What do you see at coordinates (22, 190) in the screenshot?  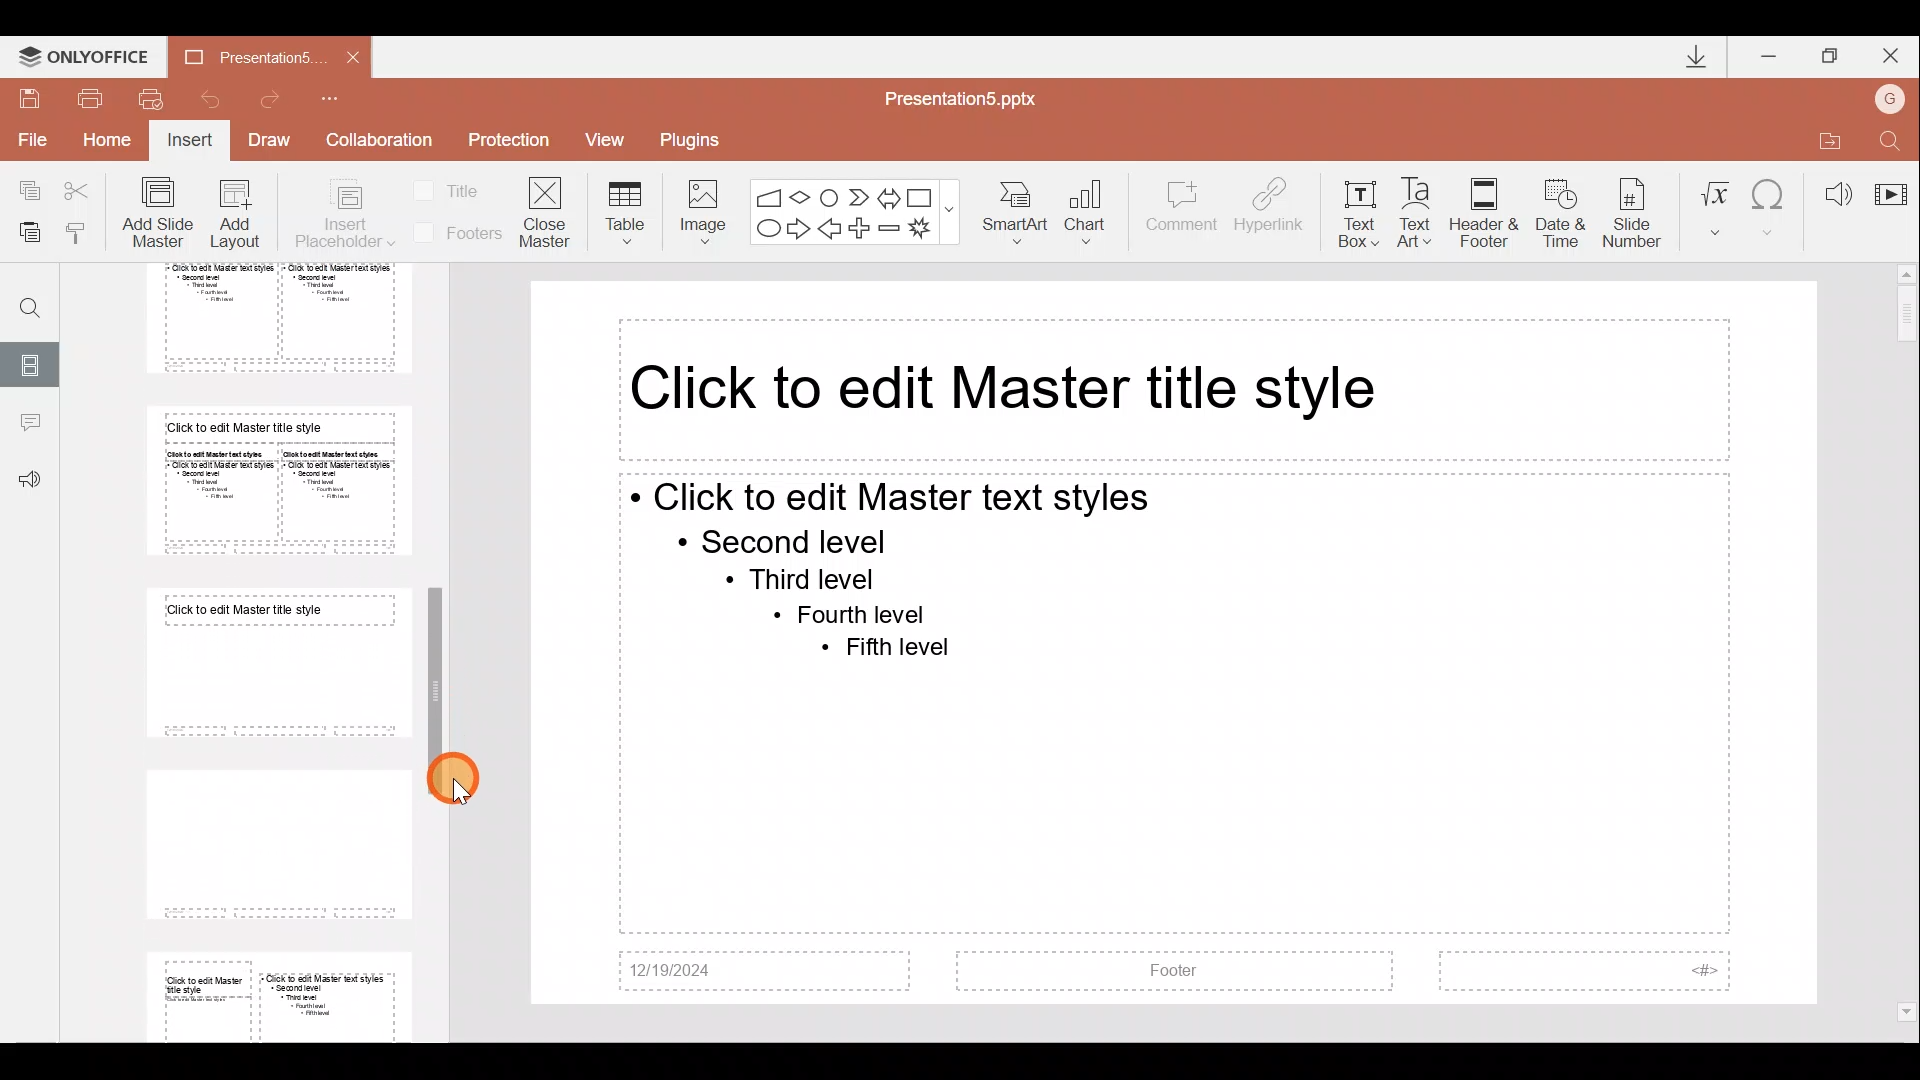 I see `Copy` at bounding box center [22, 190].